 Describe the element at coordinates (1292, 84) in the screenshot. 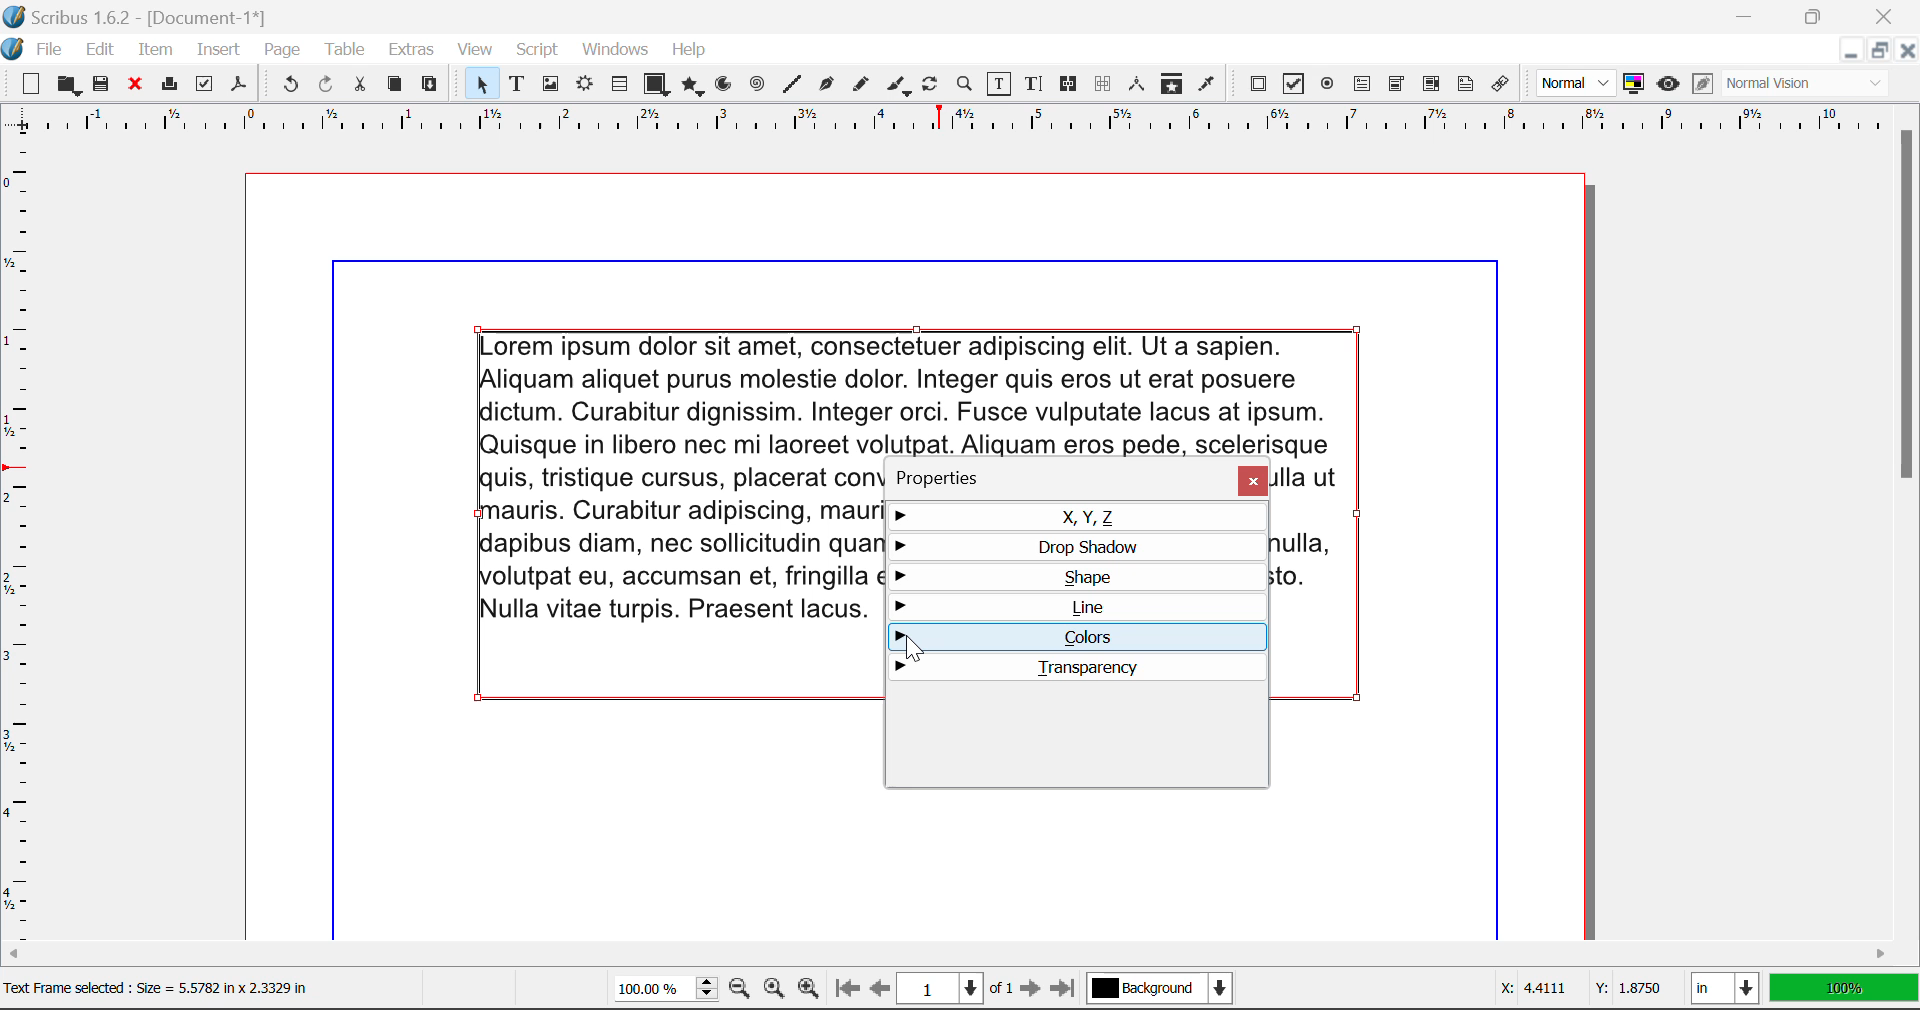

I see `PDF Checkbox` at that location.